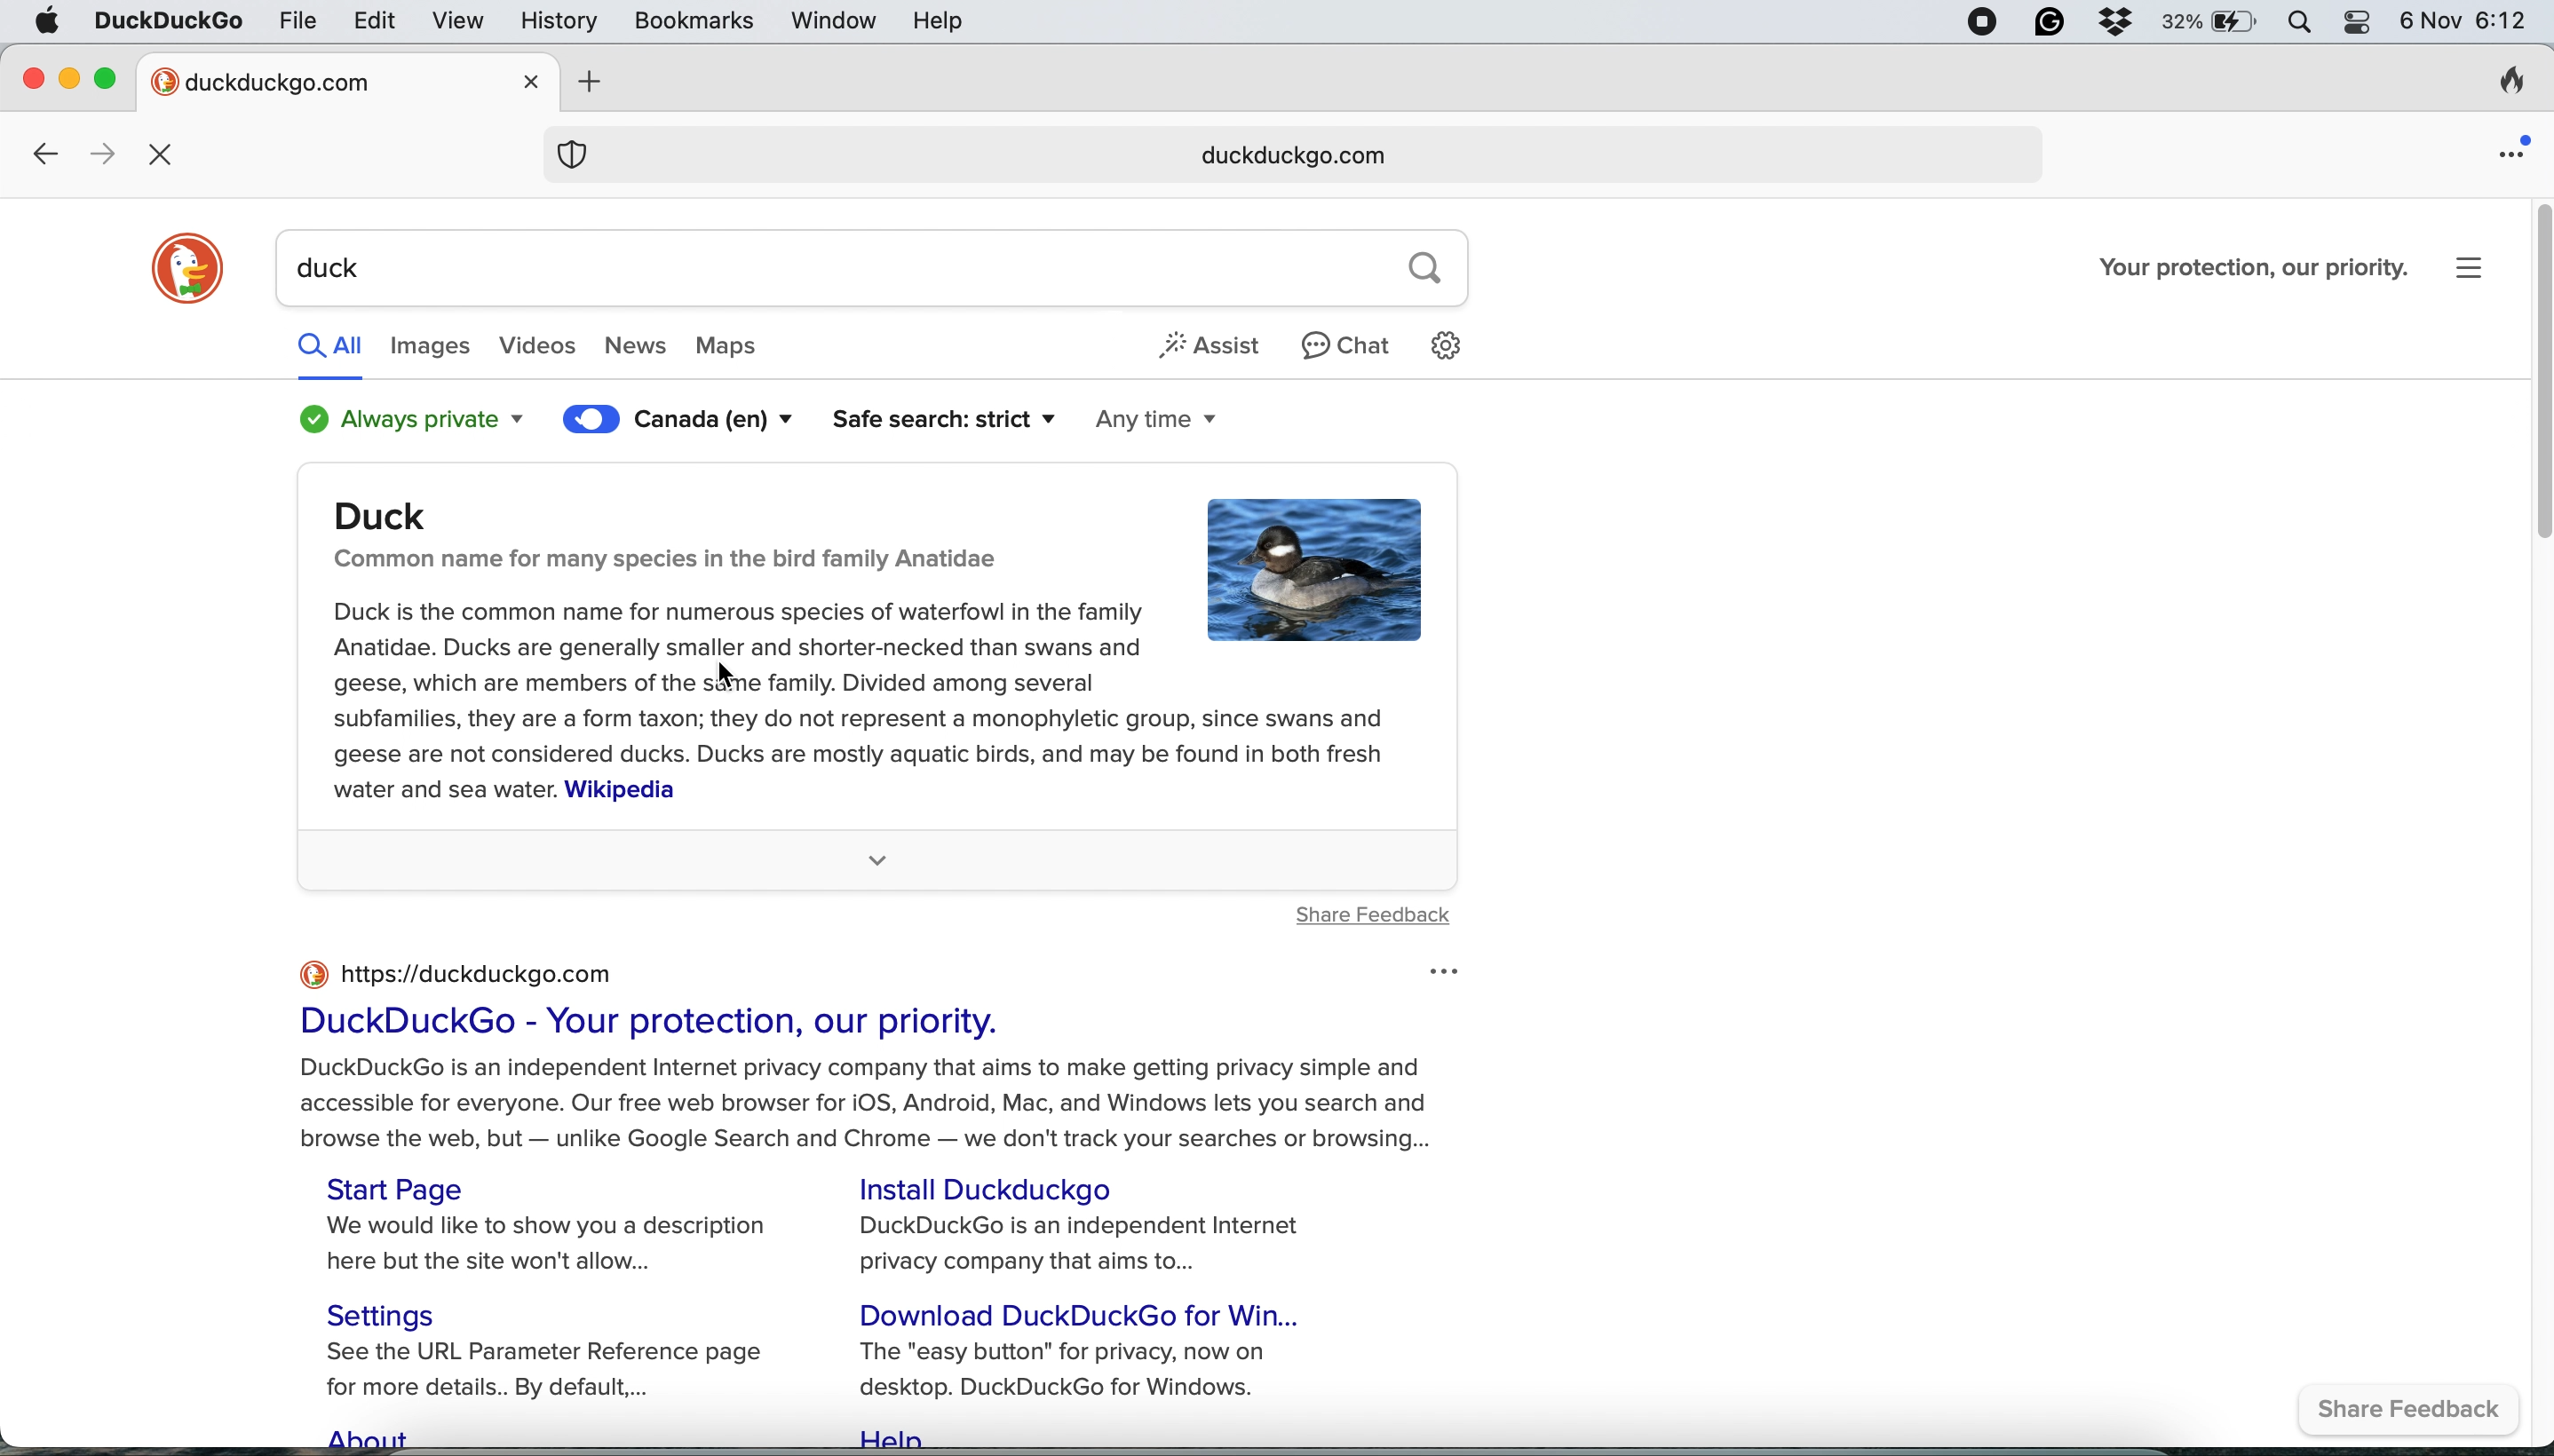 The image size is (2554, 1456). I want to click on Download DuckDuckGo for Win..., so click(1089, 1313).